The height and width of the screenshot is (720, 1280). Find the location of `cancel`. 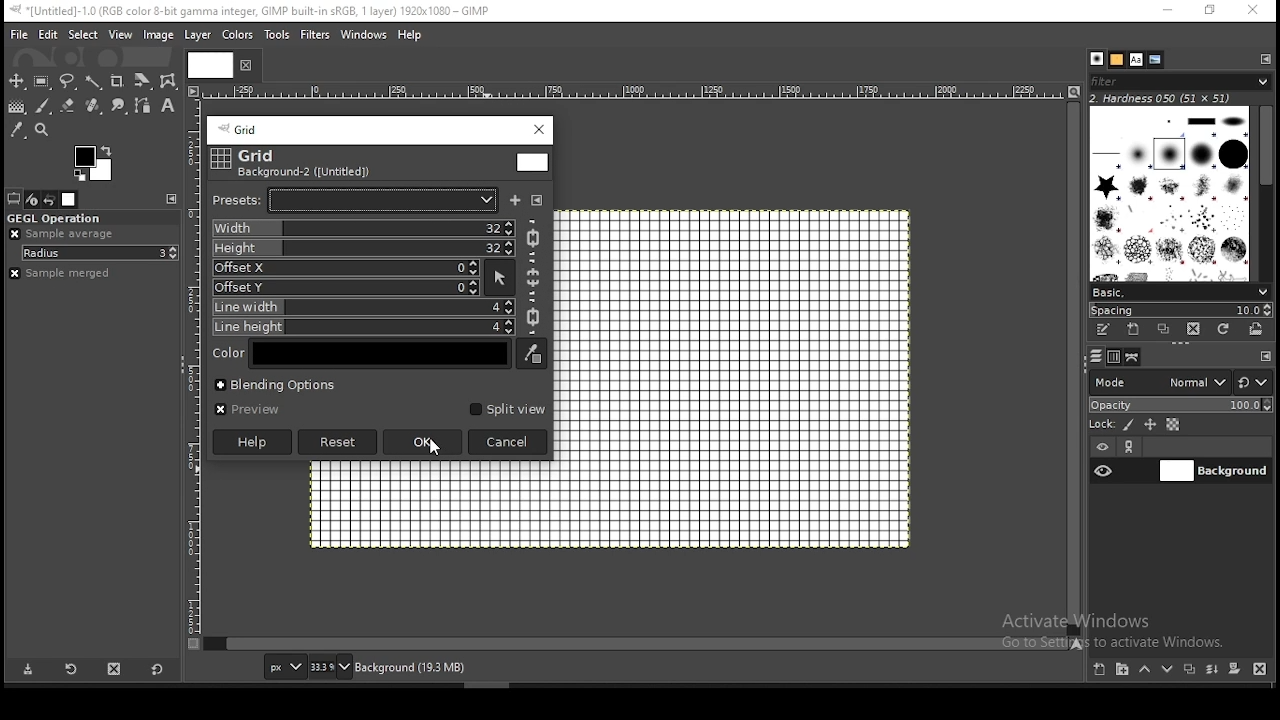

cancel is located at coordinates (508, 442).